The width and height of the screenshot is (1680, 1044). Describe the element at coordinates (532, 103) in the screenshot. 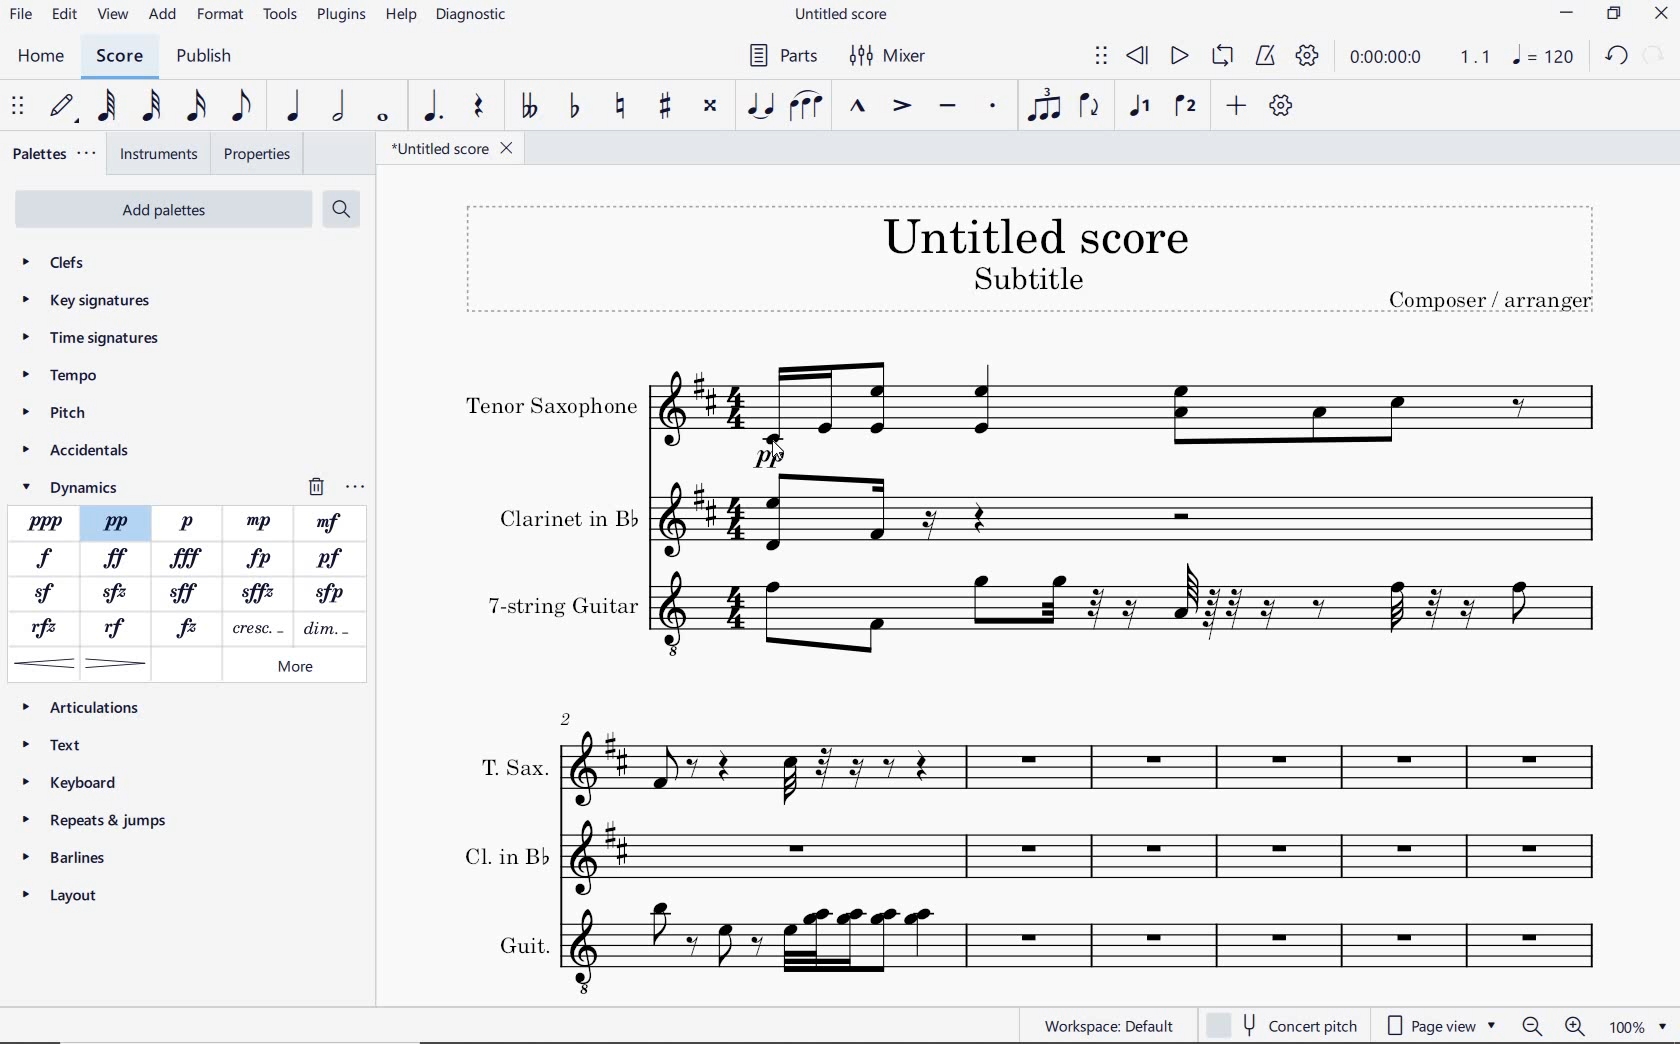

I see `TOGGLE DOUBLE-FLAT` at that location.